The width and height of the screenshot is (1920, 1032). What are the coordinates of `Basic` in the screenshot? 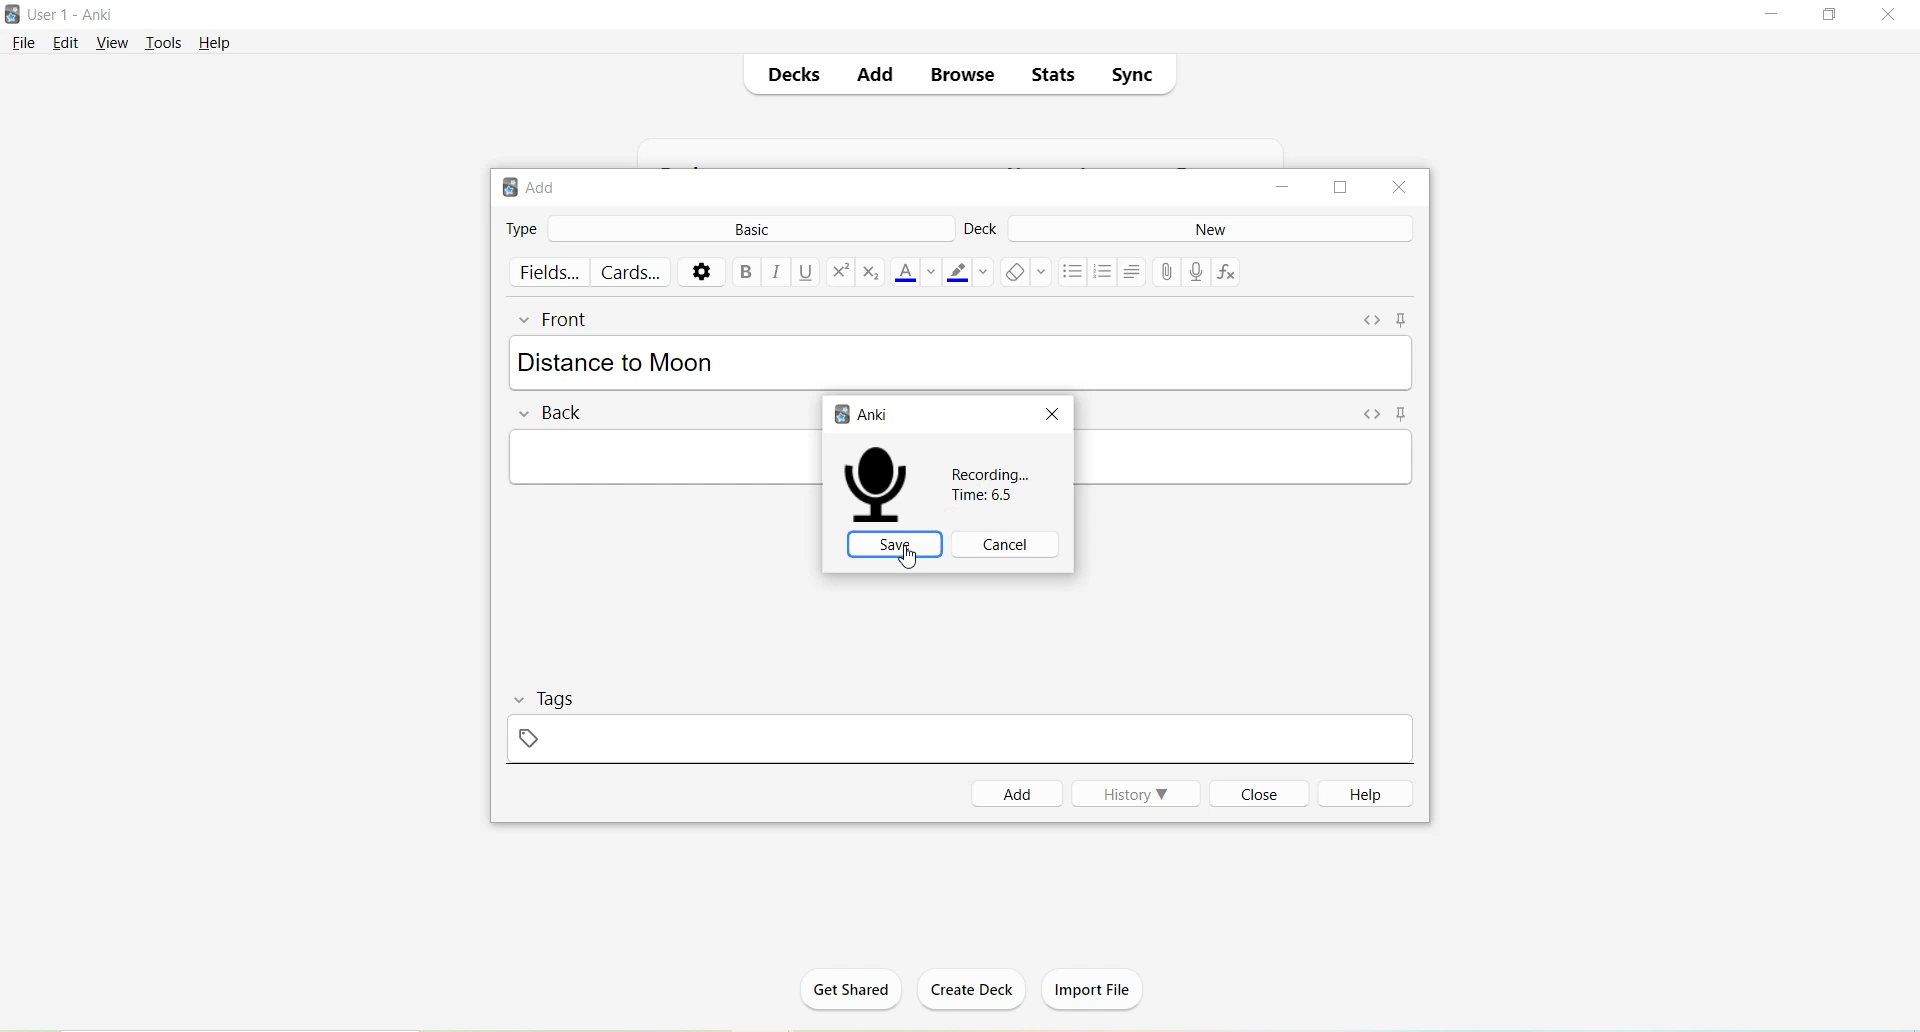 It's located at (747, 230).